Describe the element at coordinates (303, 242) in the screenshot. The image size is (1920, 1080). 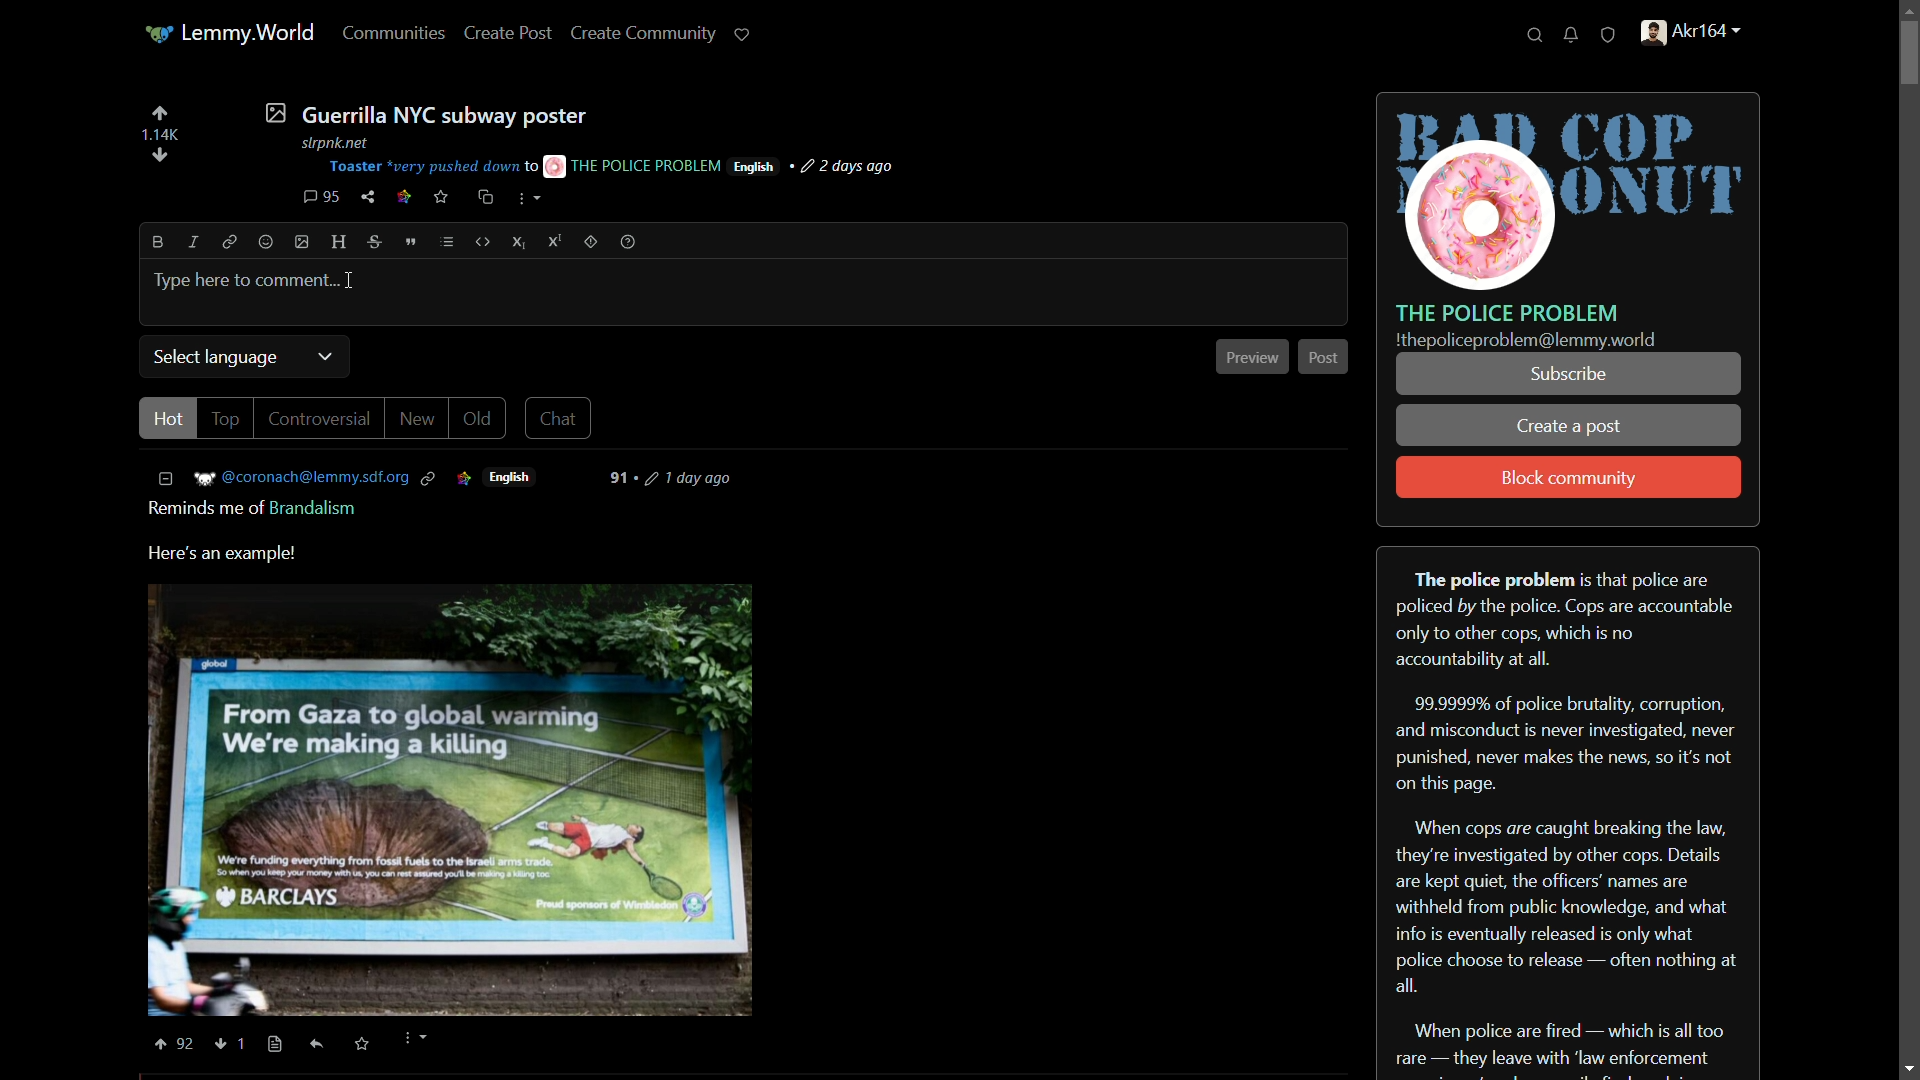
I see `image` at that location.